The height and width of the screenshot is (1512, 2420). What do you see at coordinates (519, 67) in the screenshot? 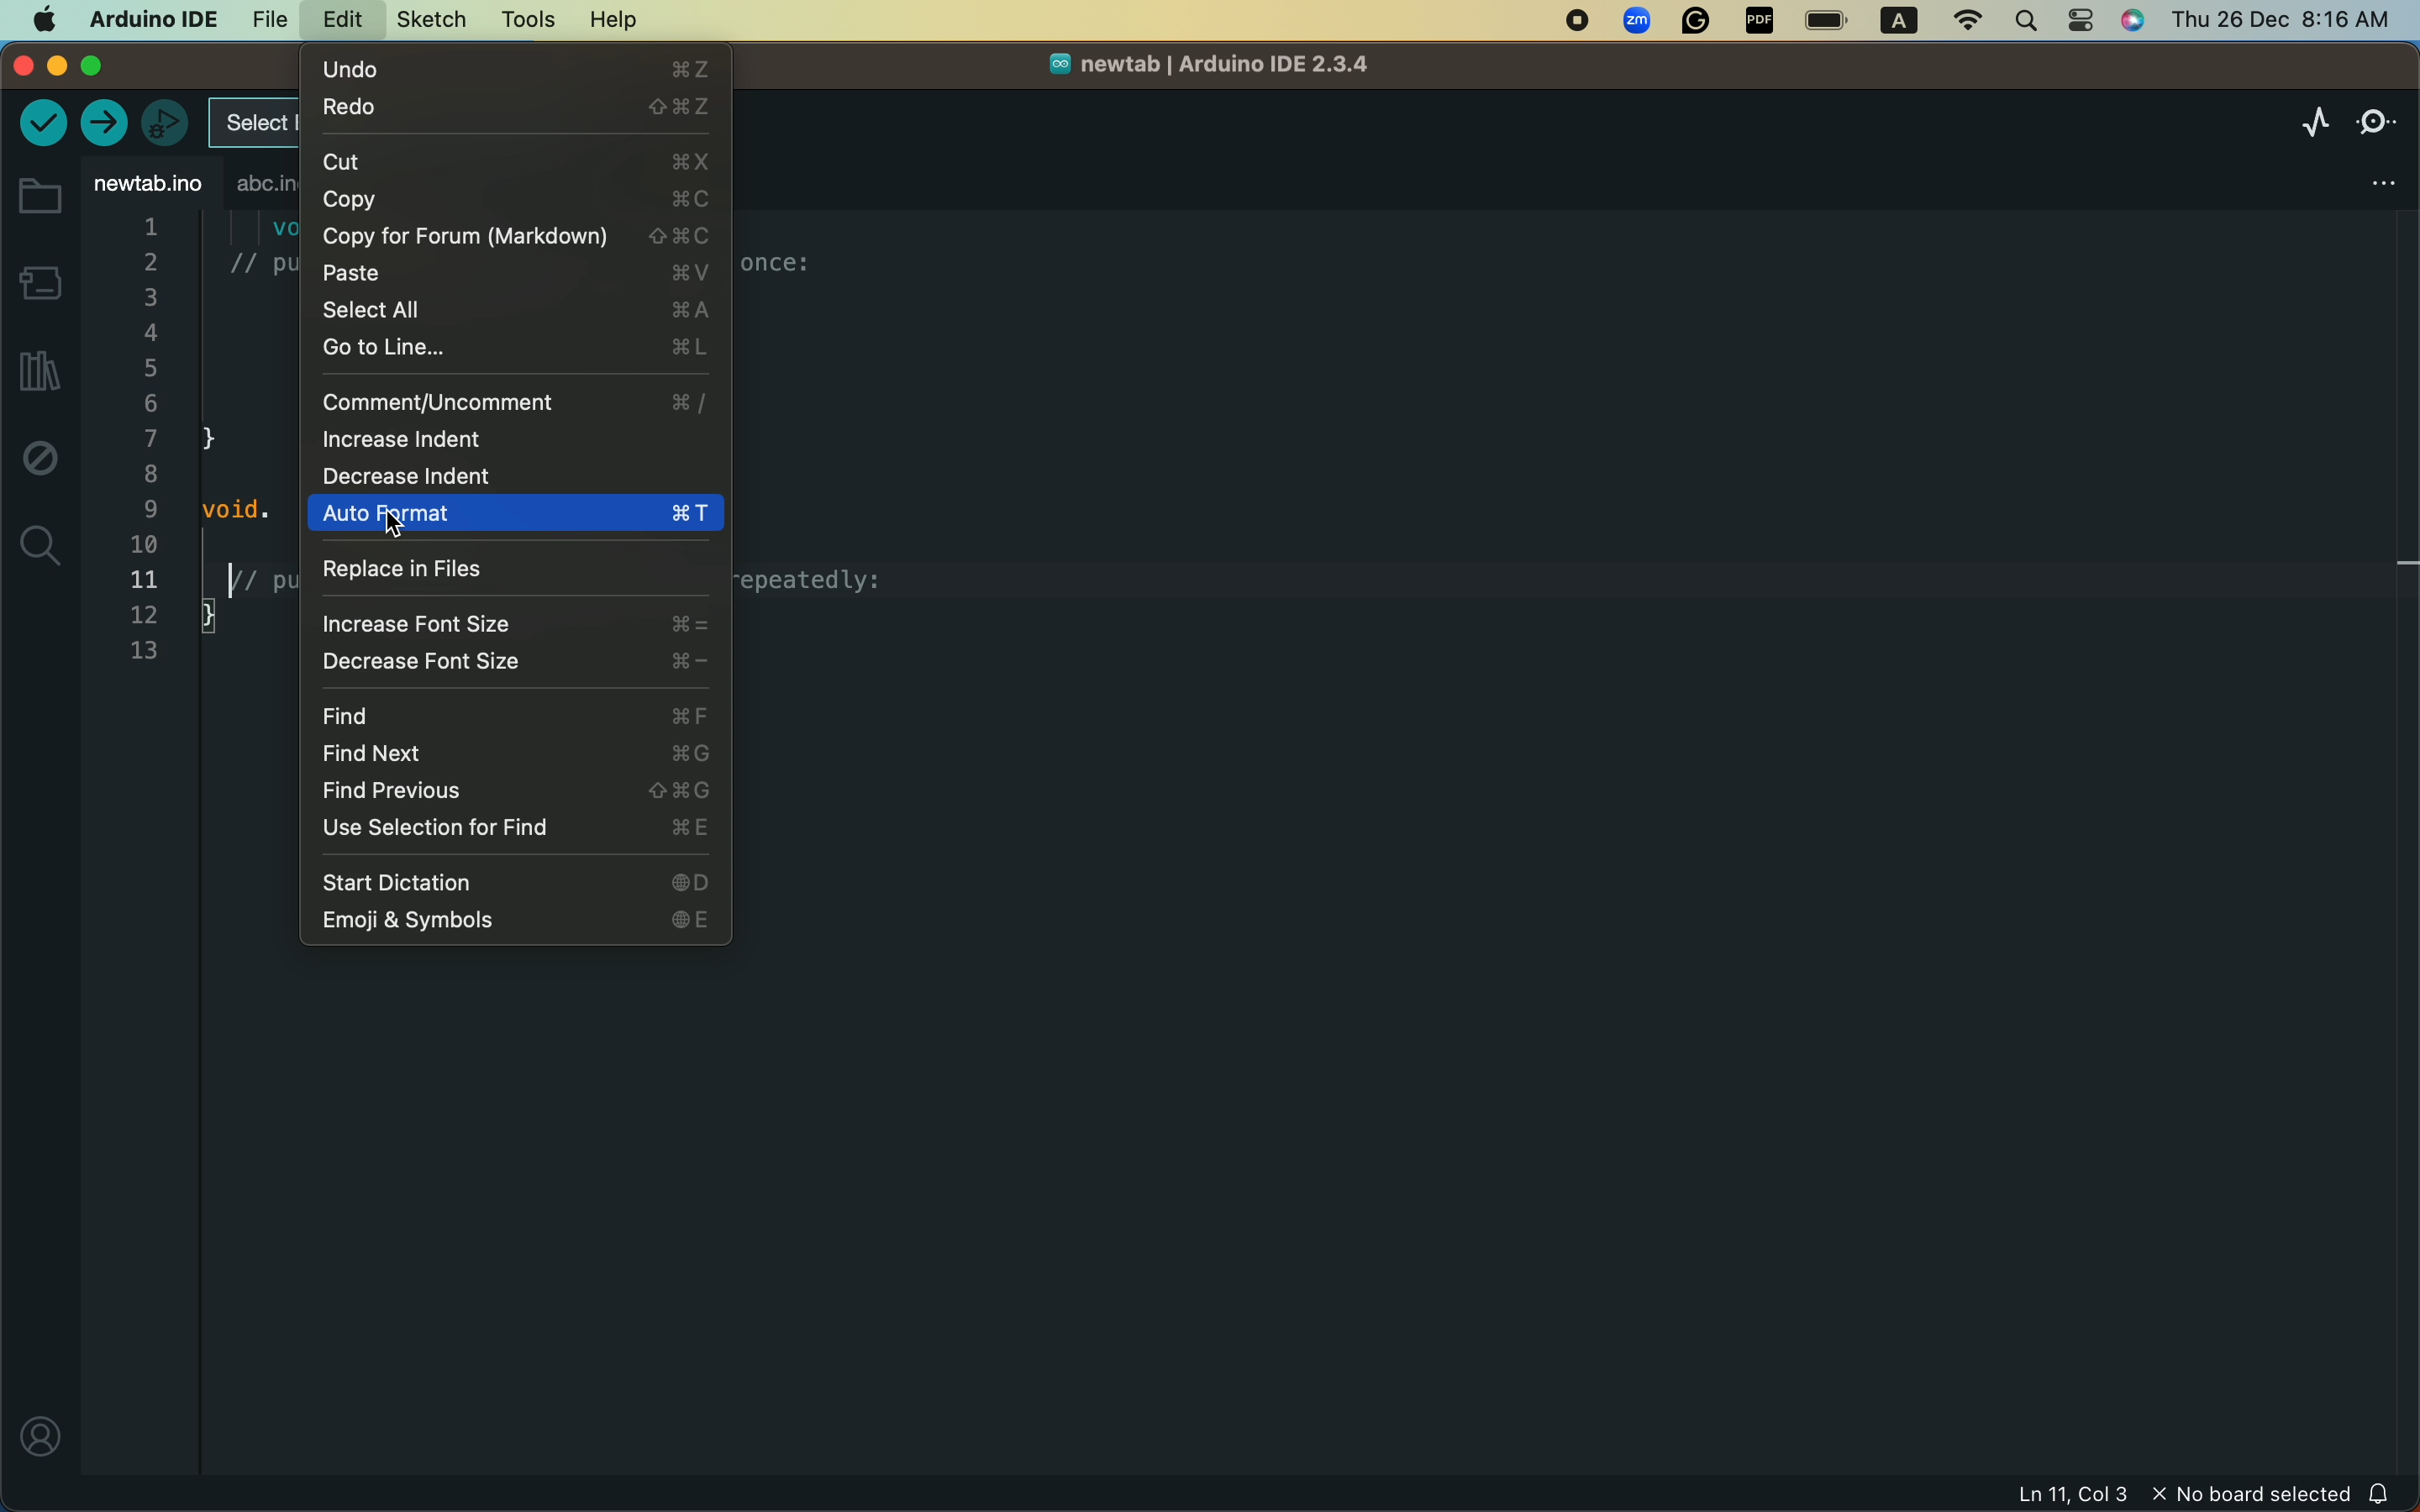
I see `undo` at bounding box center [519, 67].